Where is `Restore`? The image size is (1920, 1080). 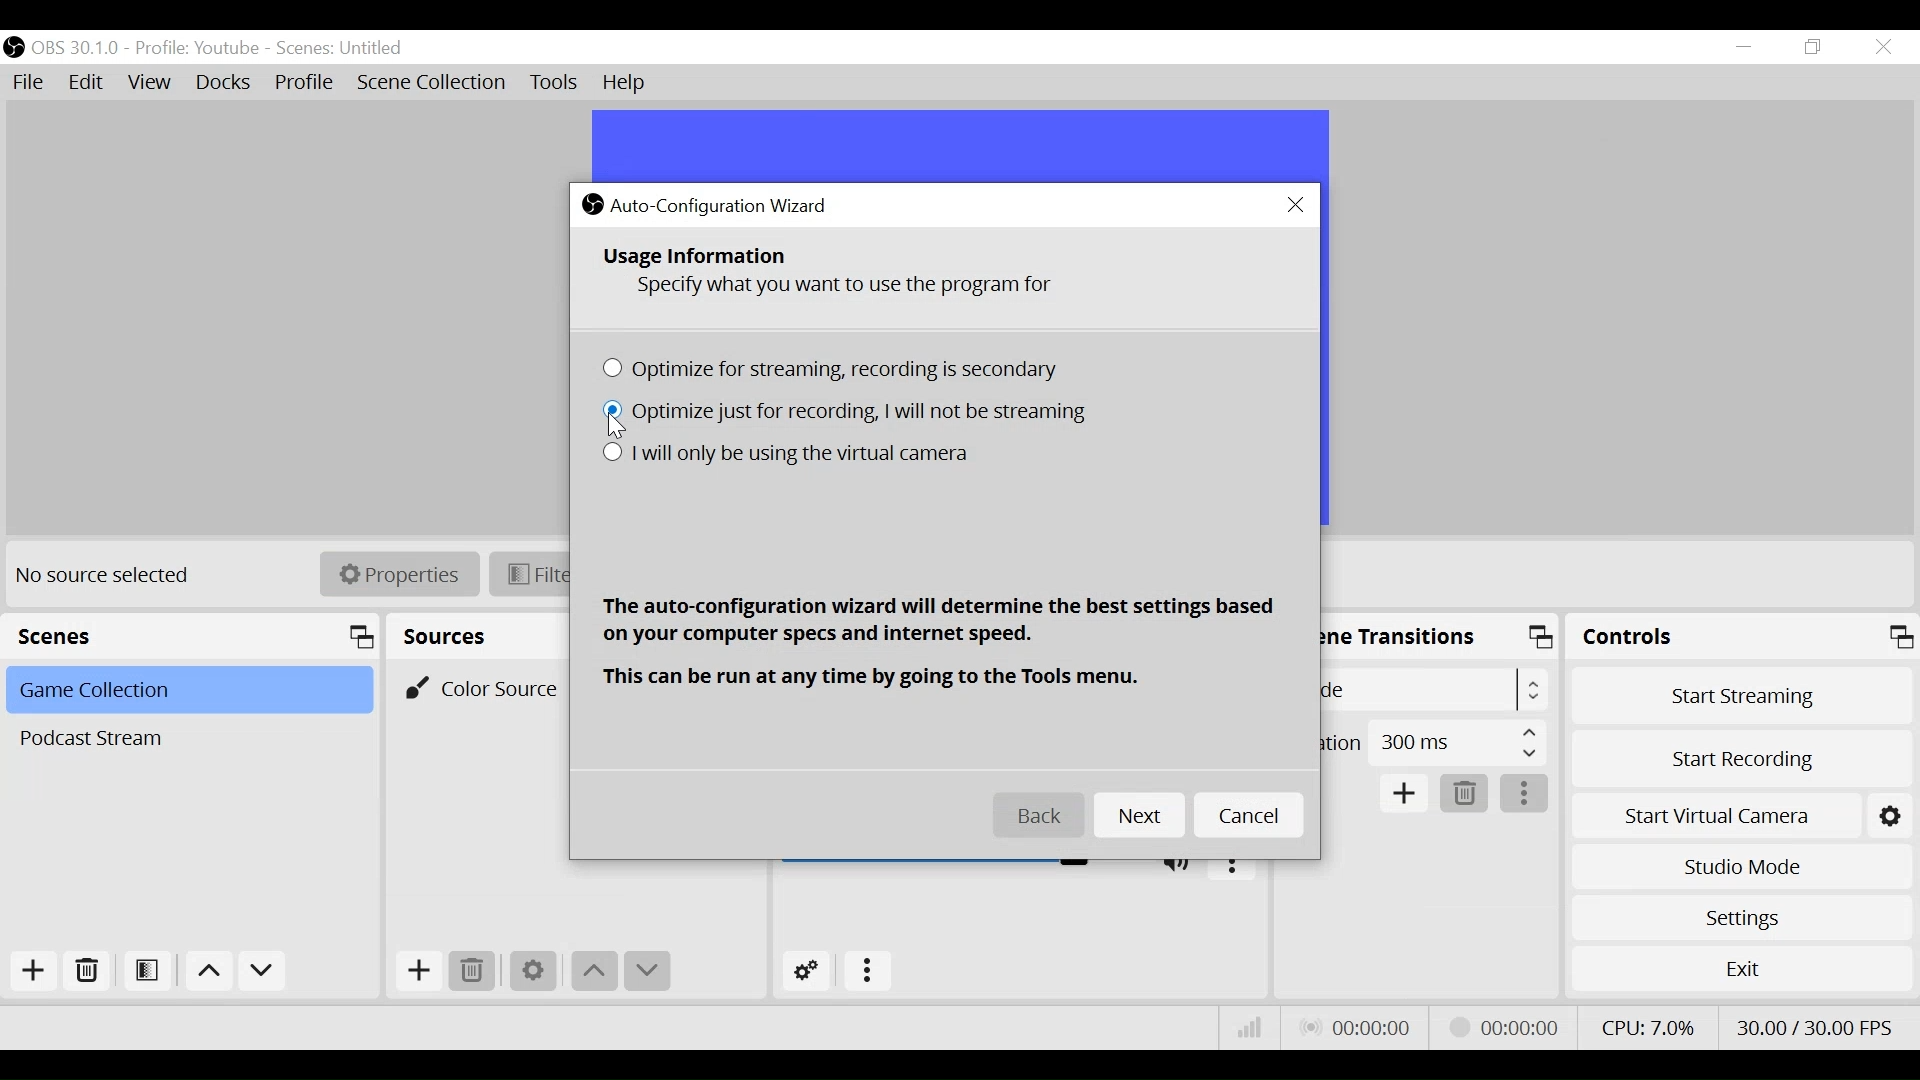
Restore is located at coordinates (1811, 47).